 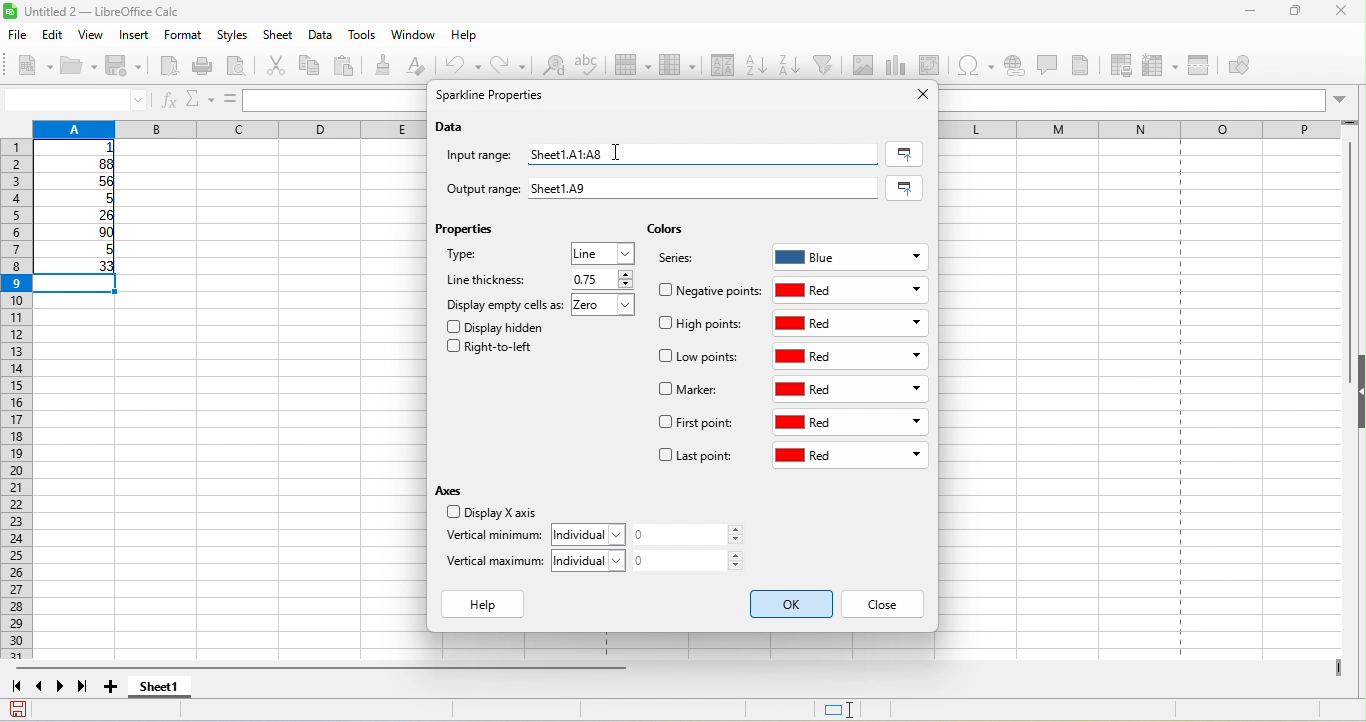 What do you see at coordinates (593, 70) in the screenshot?
I see `spelling` at bounding box center [593, 70].